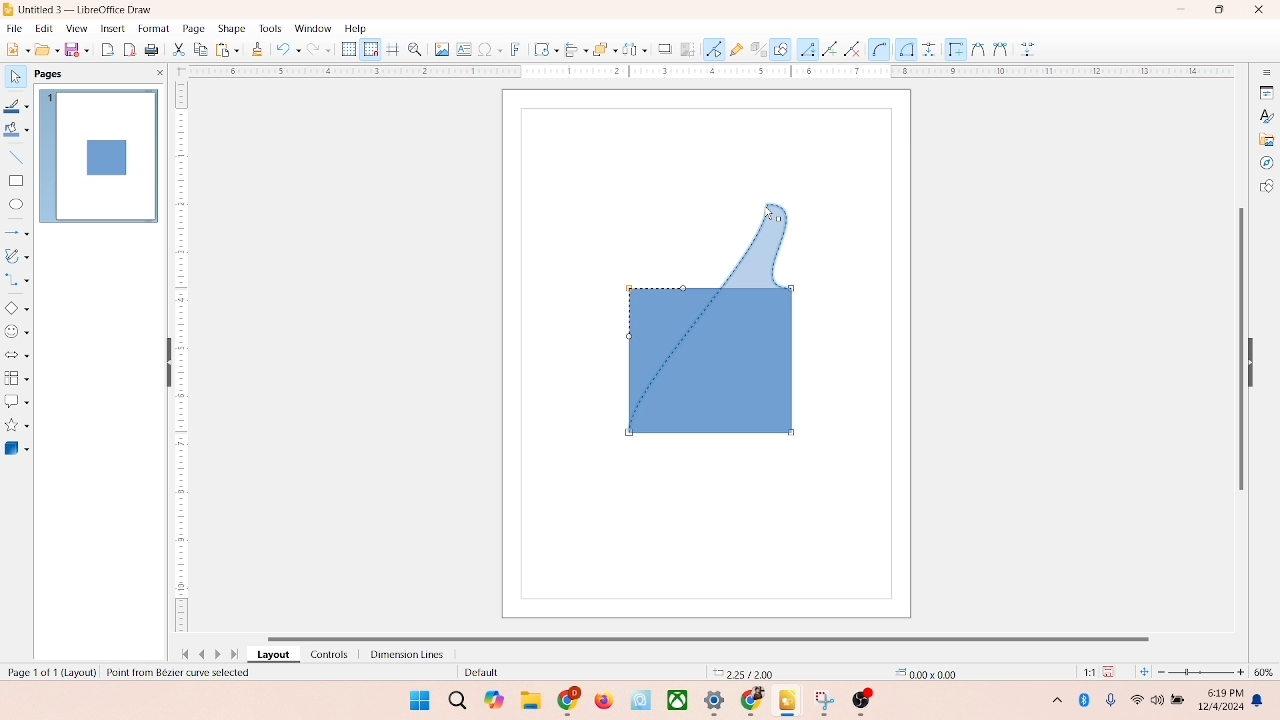 This screenshot has width=1280, height=720. I want to click on show grid, so click(348, 50).